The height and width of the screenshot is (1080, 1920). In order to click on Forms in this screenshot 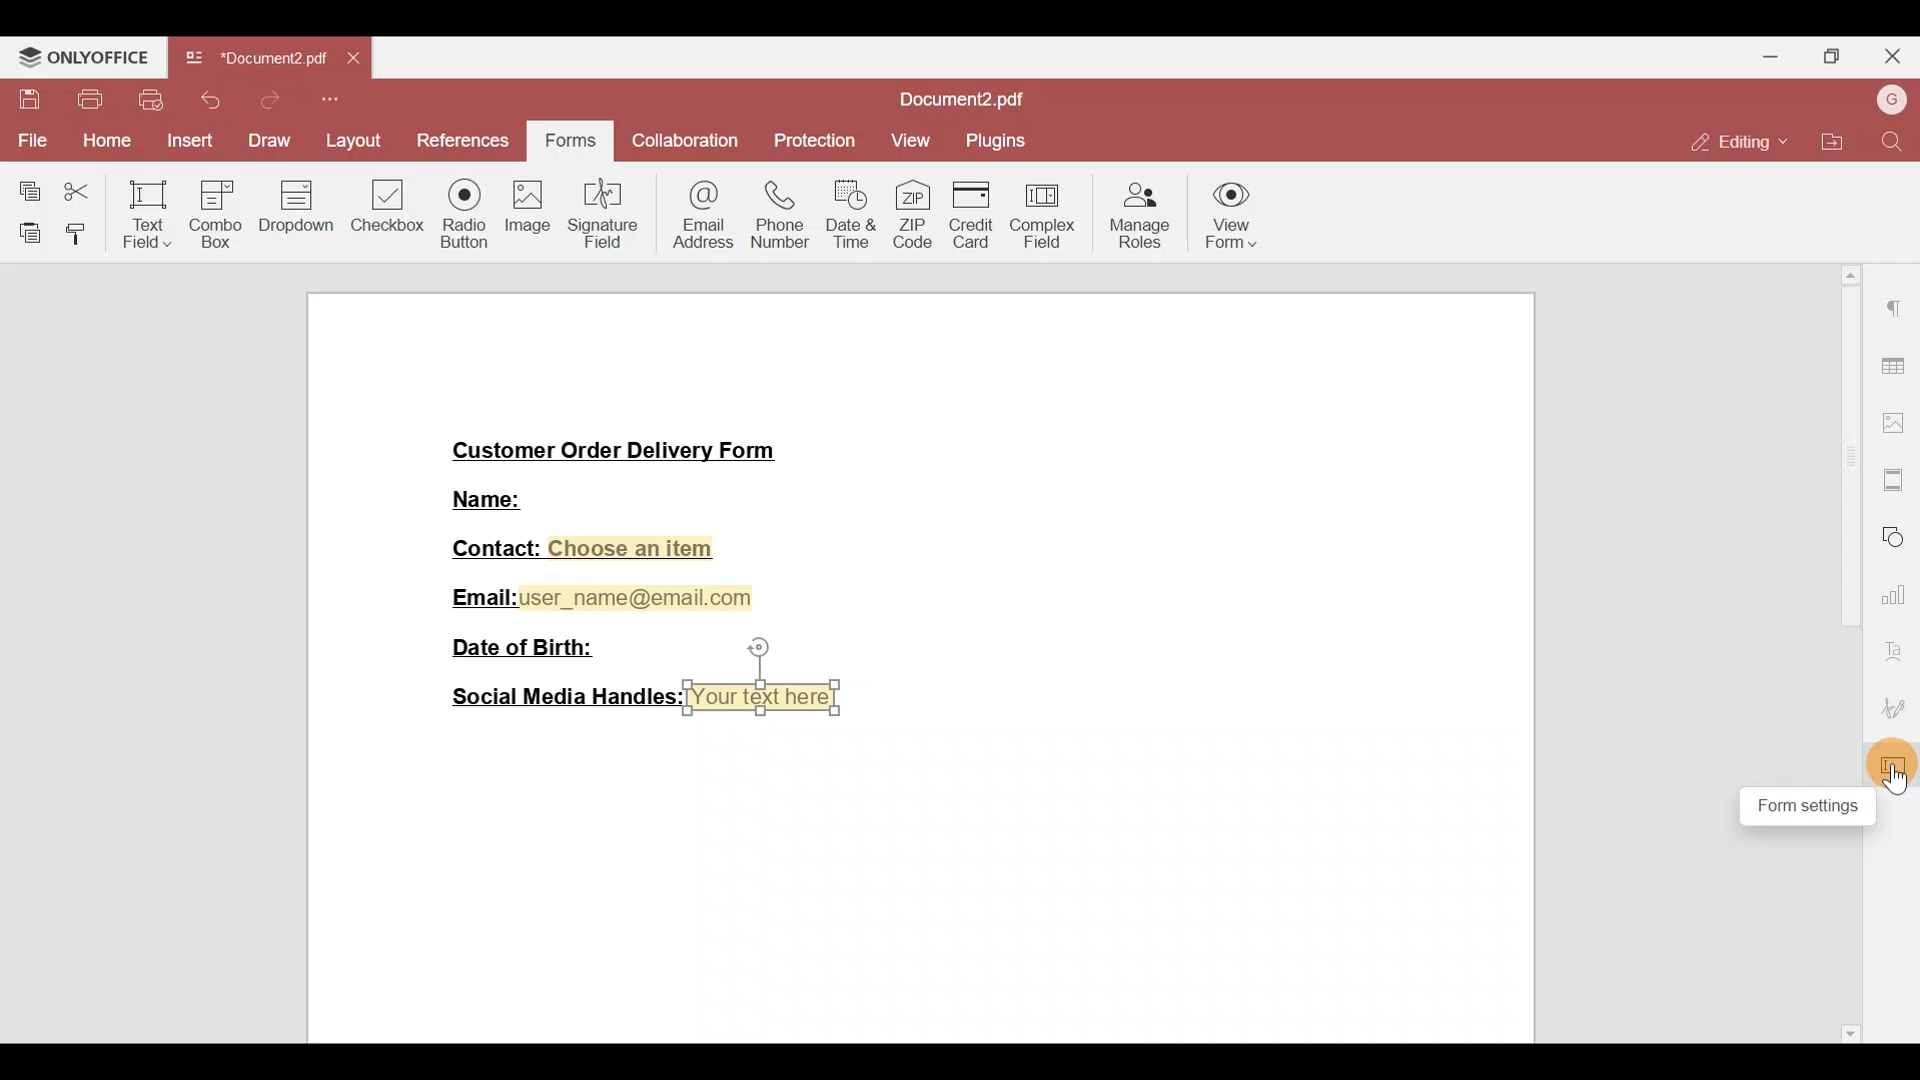, I will do `click(573, 136)`.